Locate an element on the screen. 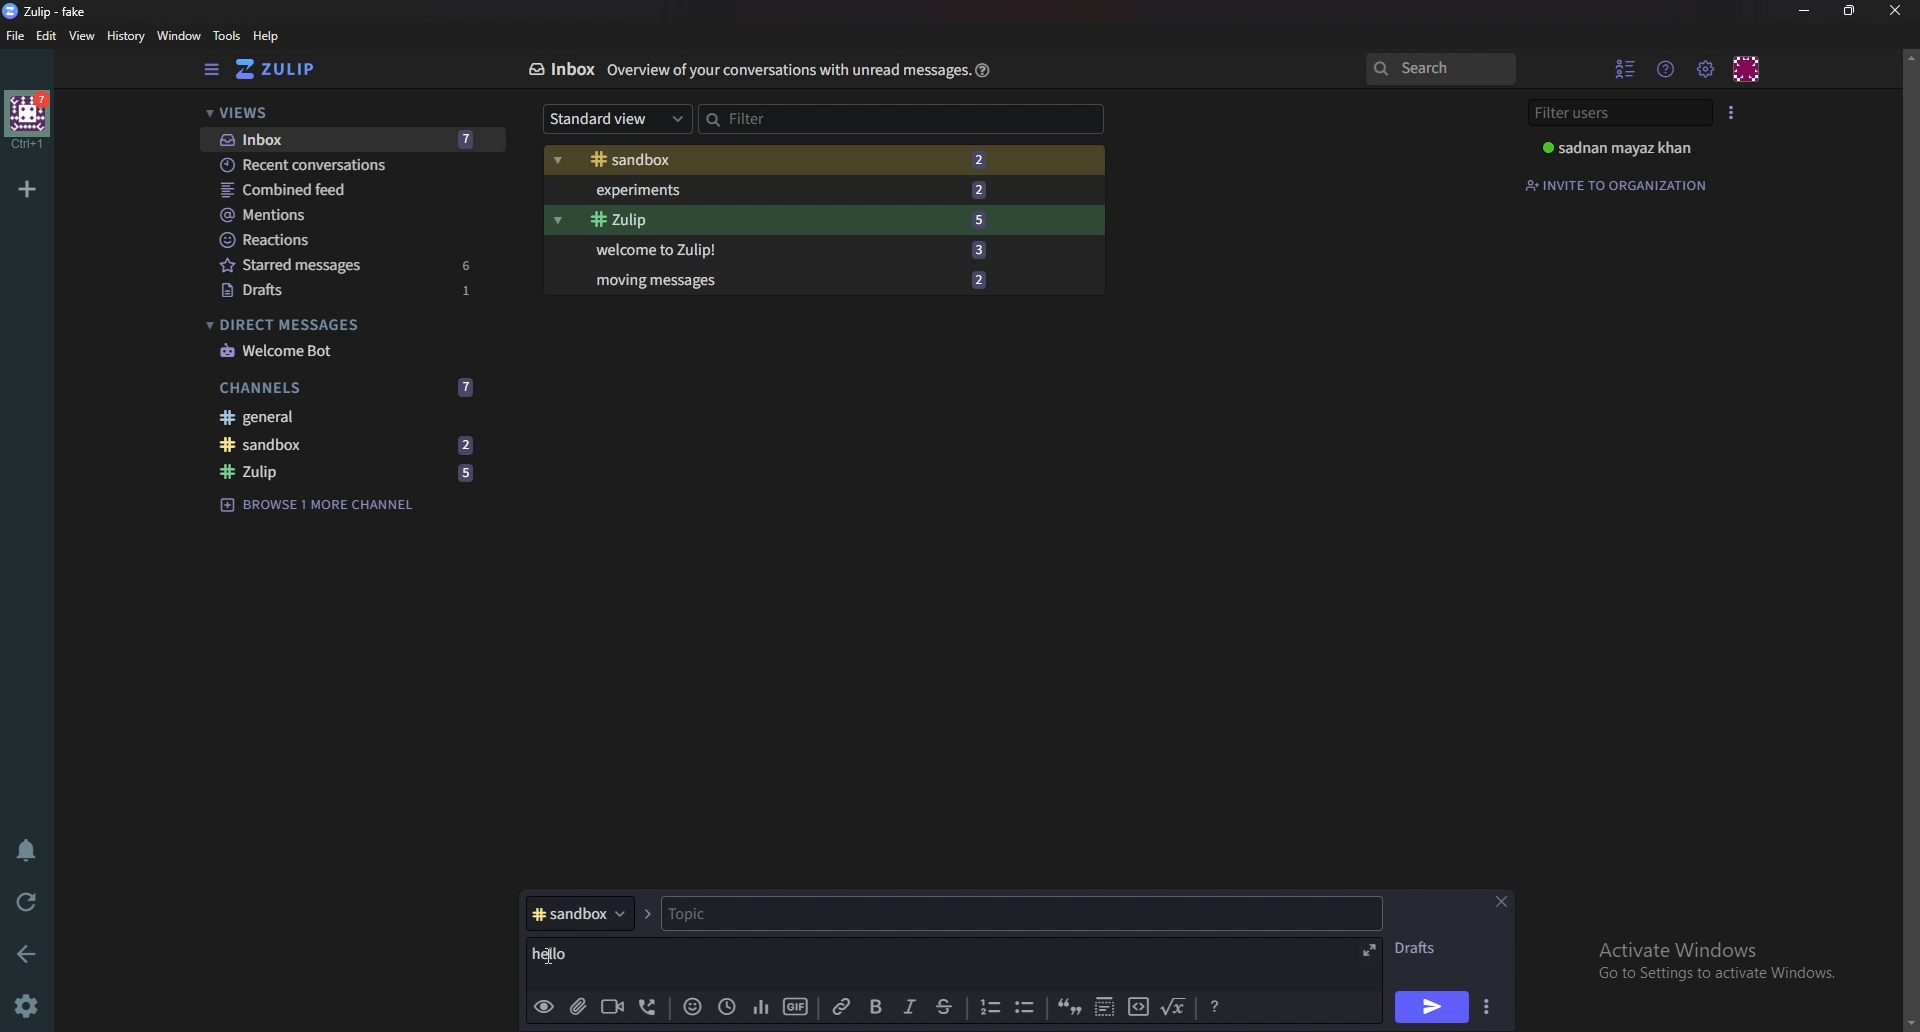 The height and width of the screenshot is (1032, 1920). Browse 1 more channel is located at coordinates (323, 505).